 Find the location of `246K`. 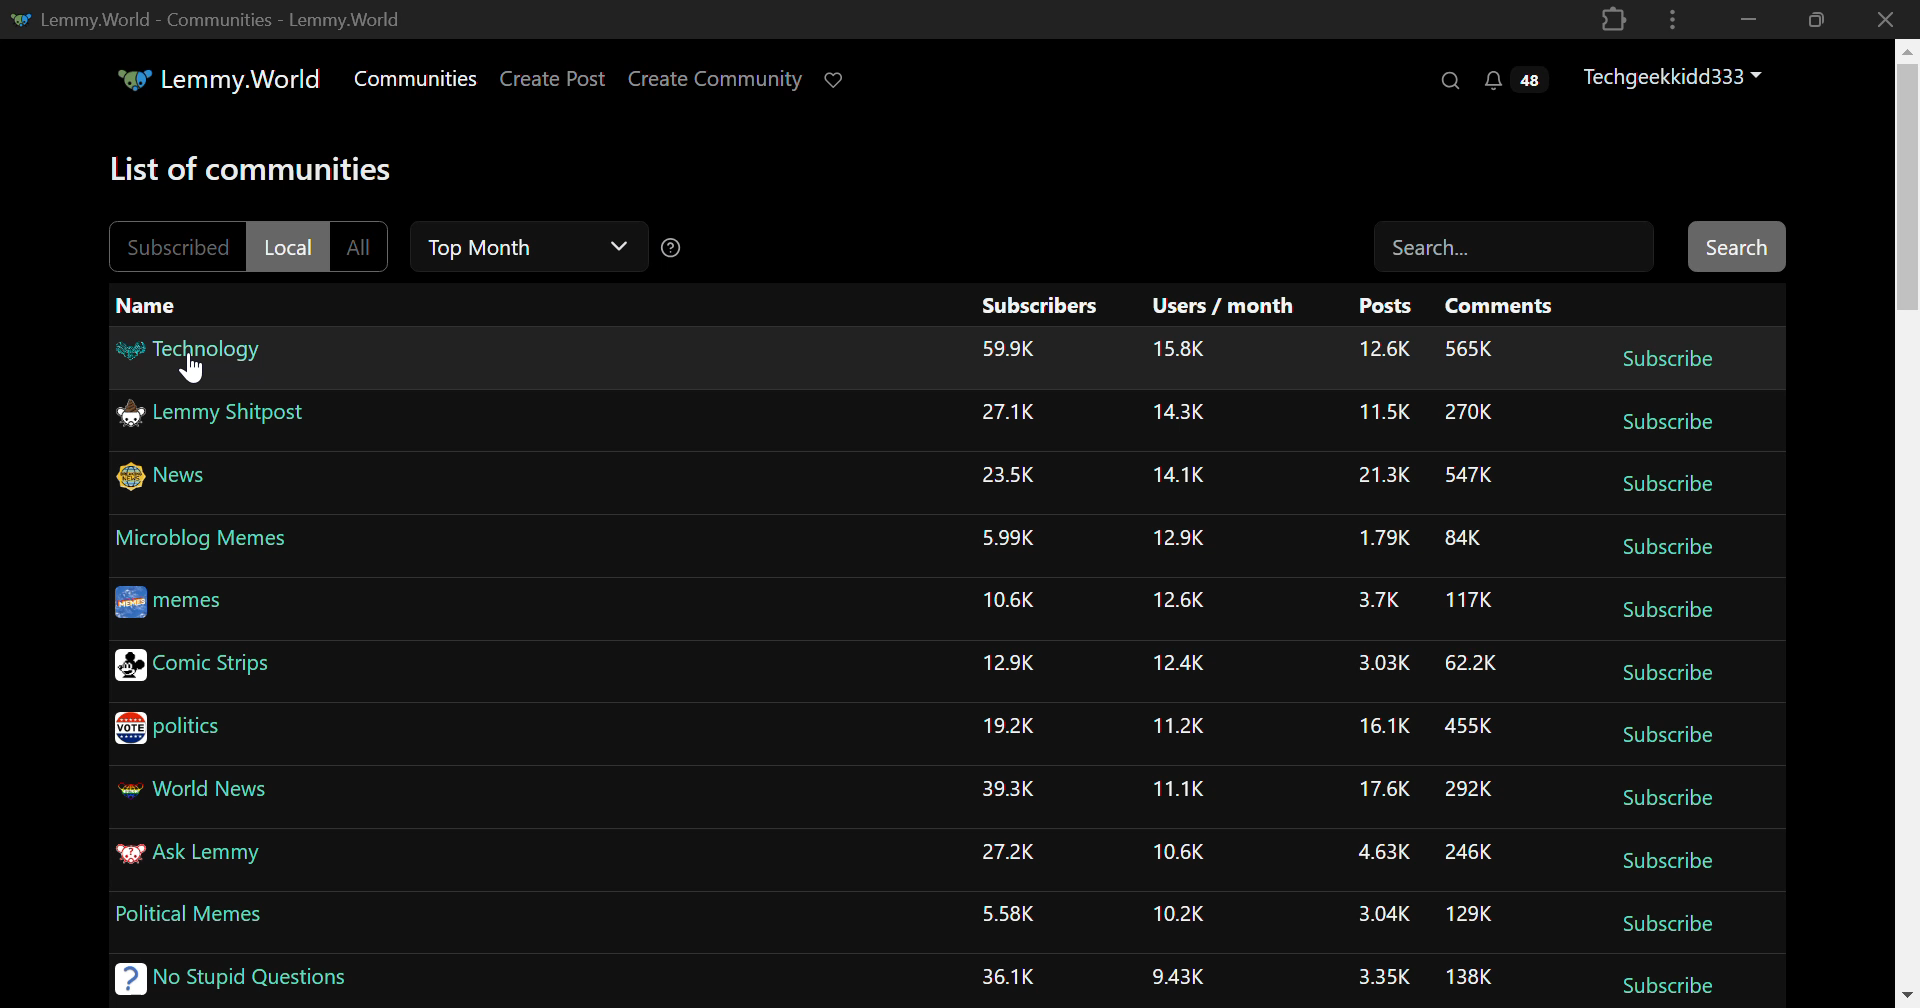

246K is located at coordinates (1469, 851).